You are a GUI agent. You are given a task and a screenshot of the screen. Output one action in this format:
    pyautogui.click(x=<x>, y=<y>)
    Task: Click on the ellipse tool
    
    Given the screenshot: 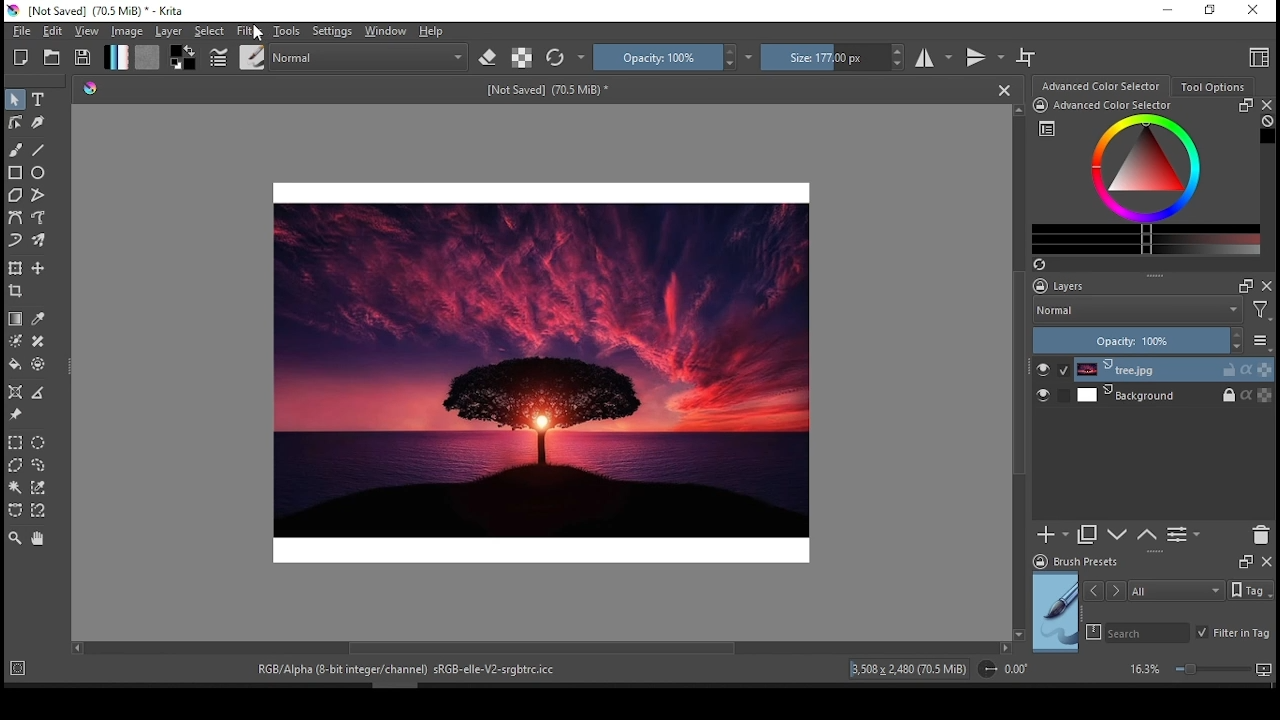 What is the action you would take?
    pyautogui.click(x=44, y=173)
    